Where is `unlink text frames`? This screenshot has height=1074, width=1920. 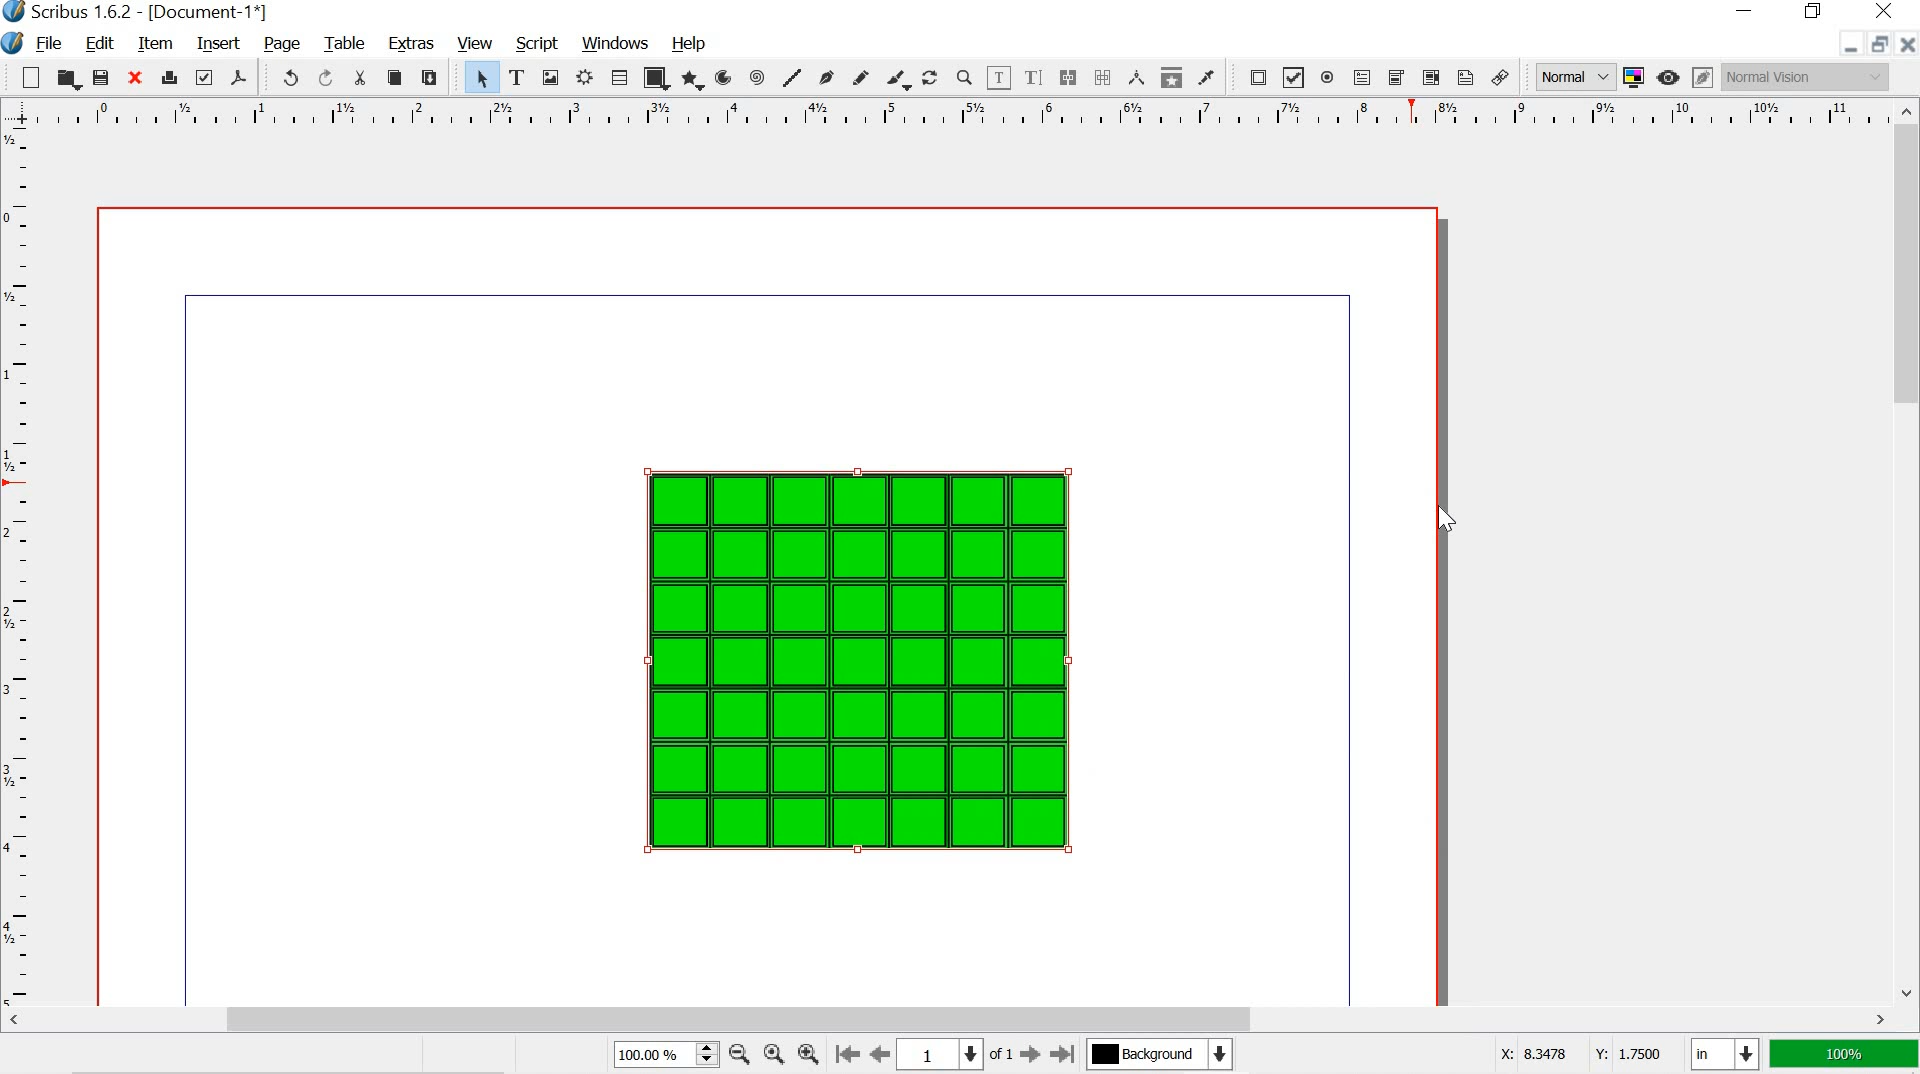
unlink text frames is located at coordinates (1105, 75).